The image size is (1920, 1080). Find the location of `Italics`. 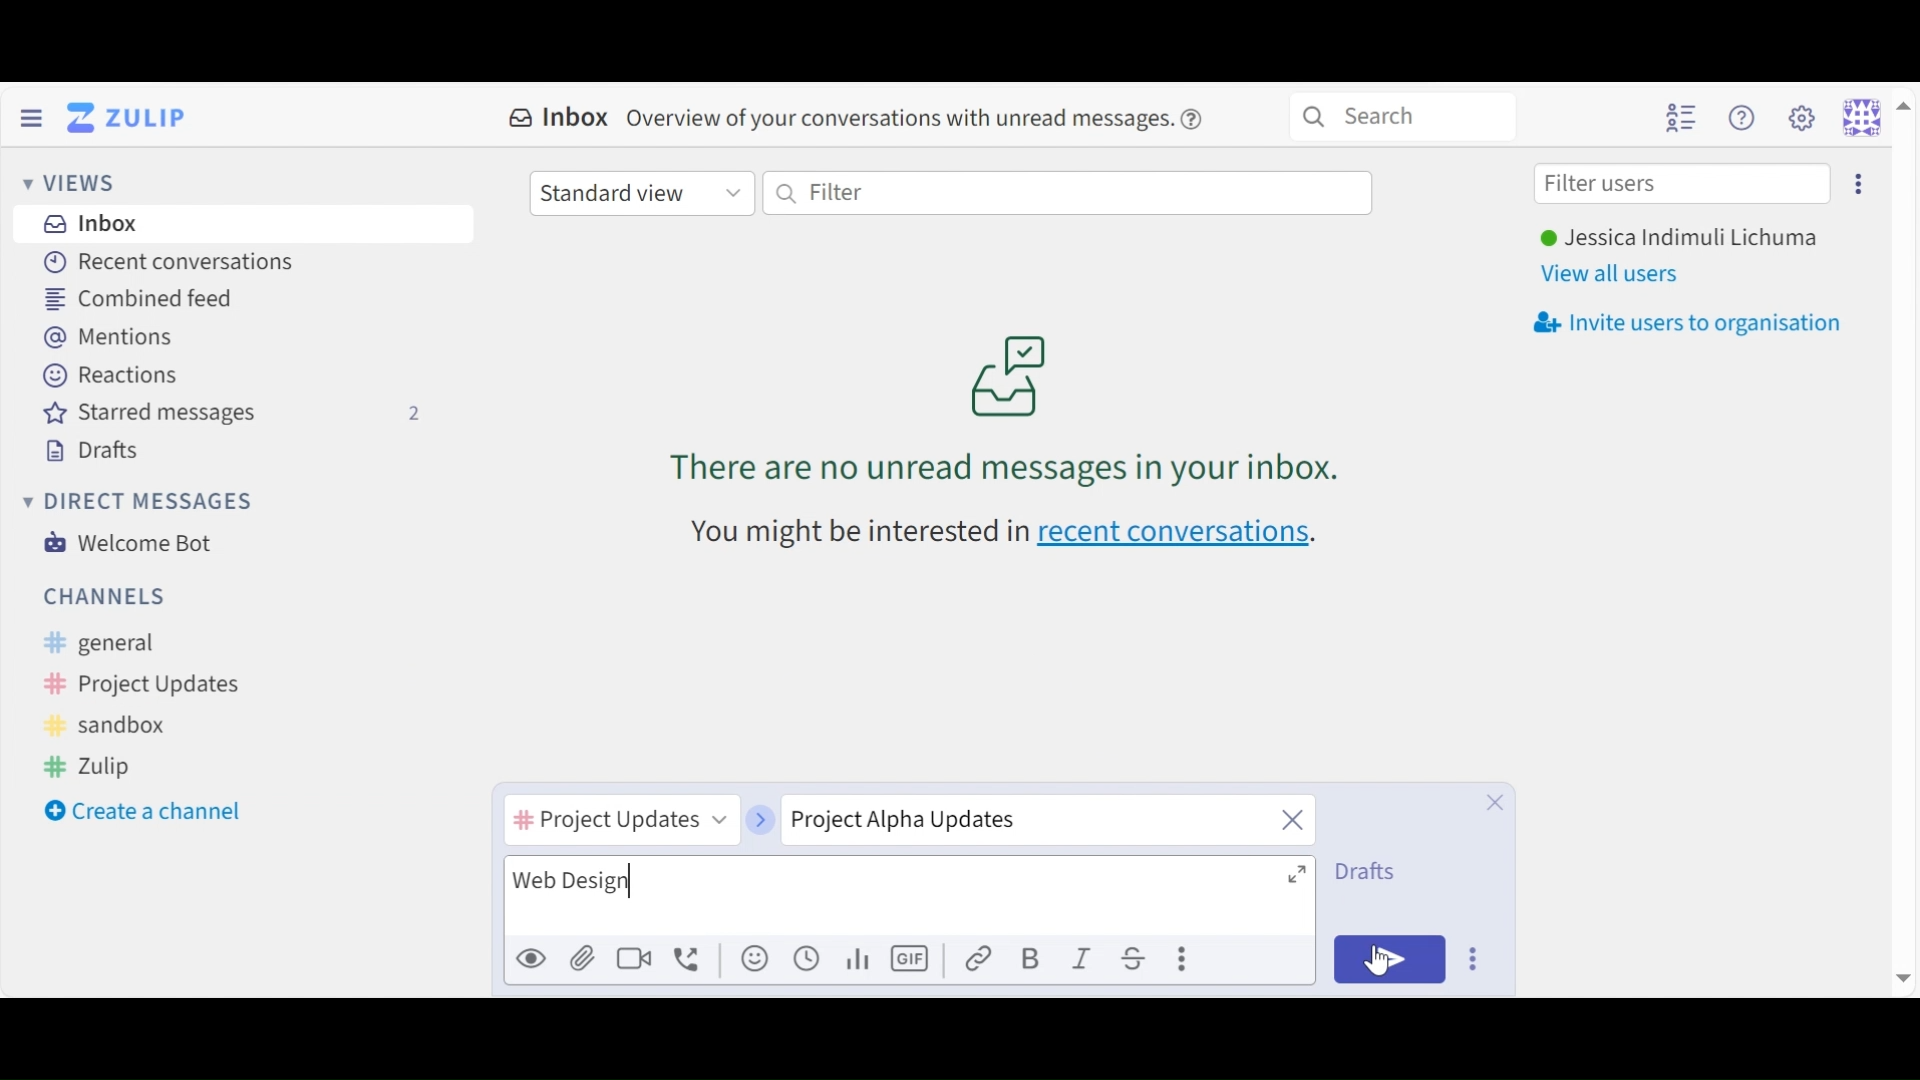

Italics is located at coordinates (1083, 957).